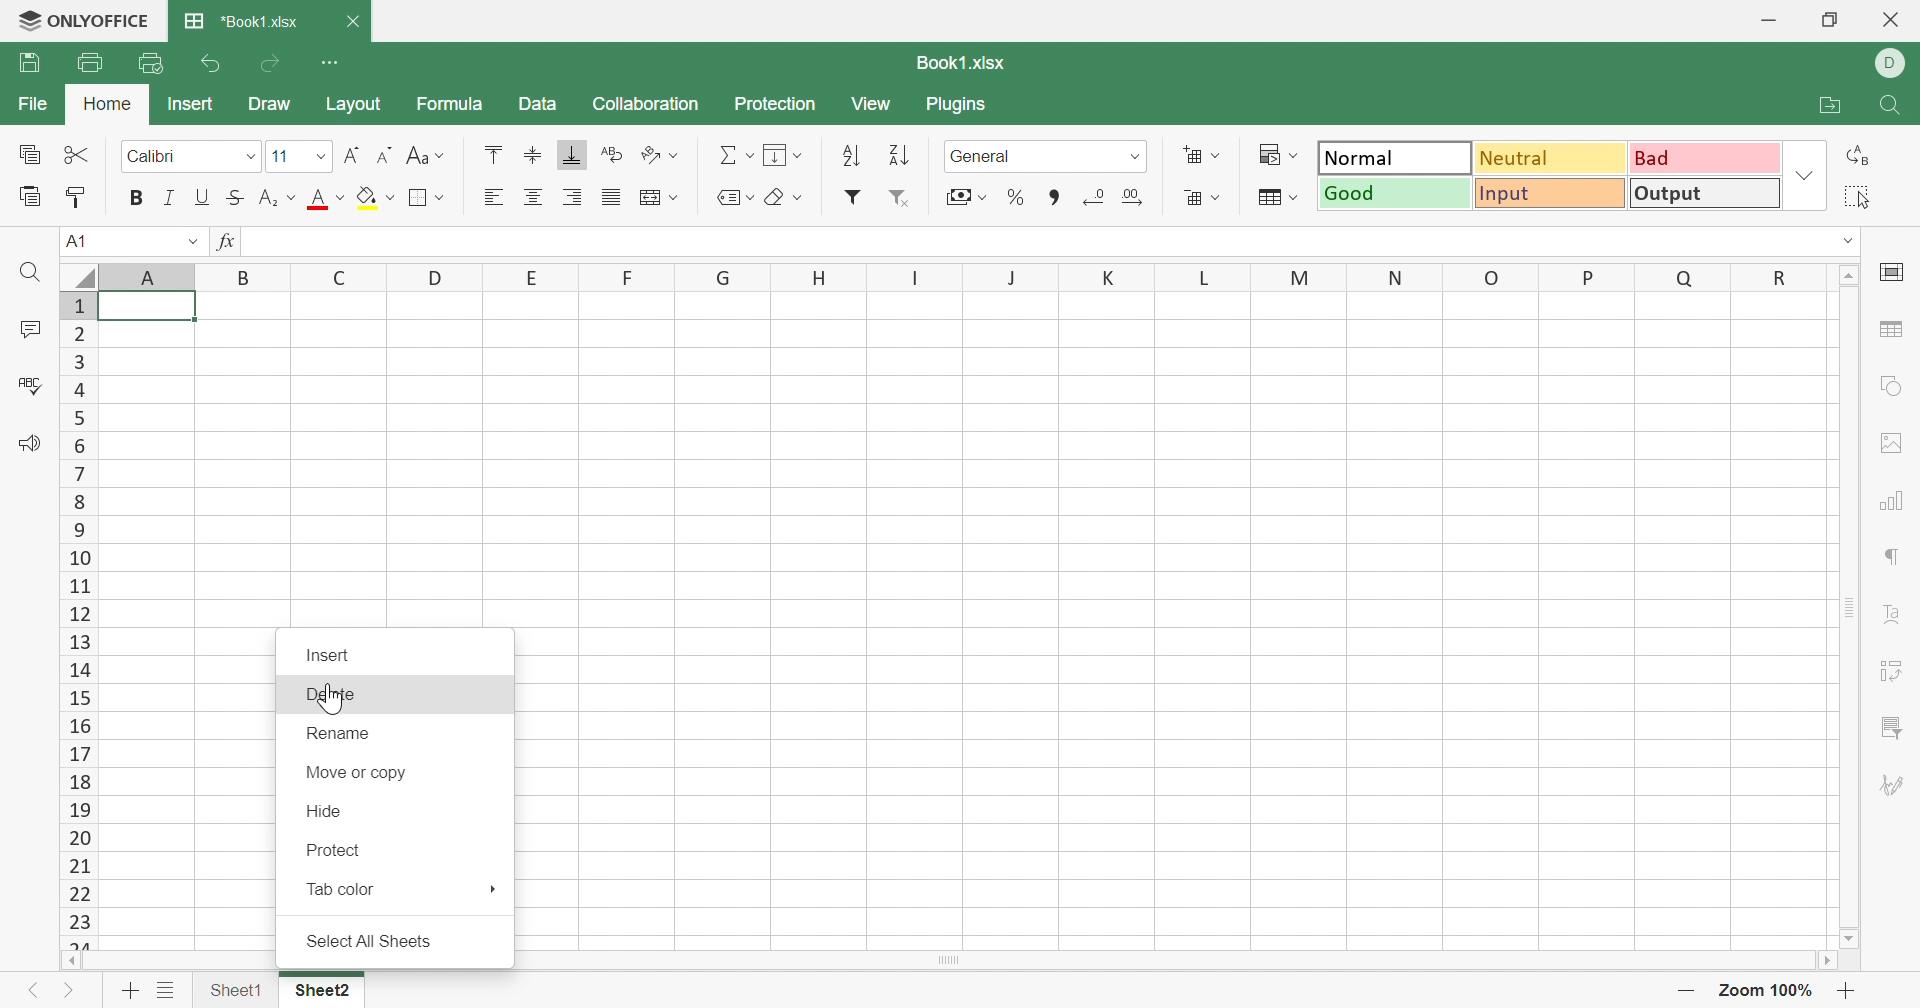 The width and height of the screenshot is (1920, 1008). What do you see at coordinates (1095, 196) in the screenshot?
I see `Decrease decimal` at bounding box center [1095, 196].